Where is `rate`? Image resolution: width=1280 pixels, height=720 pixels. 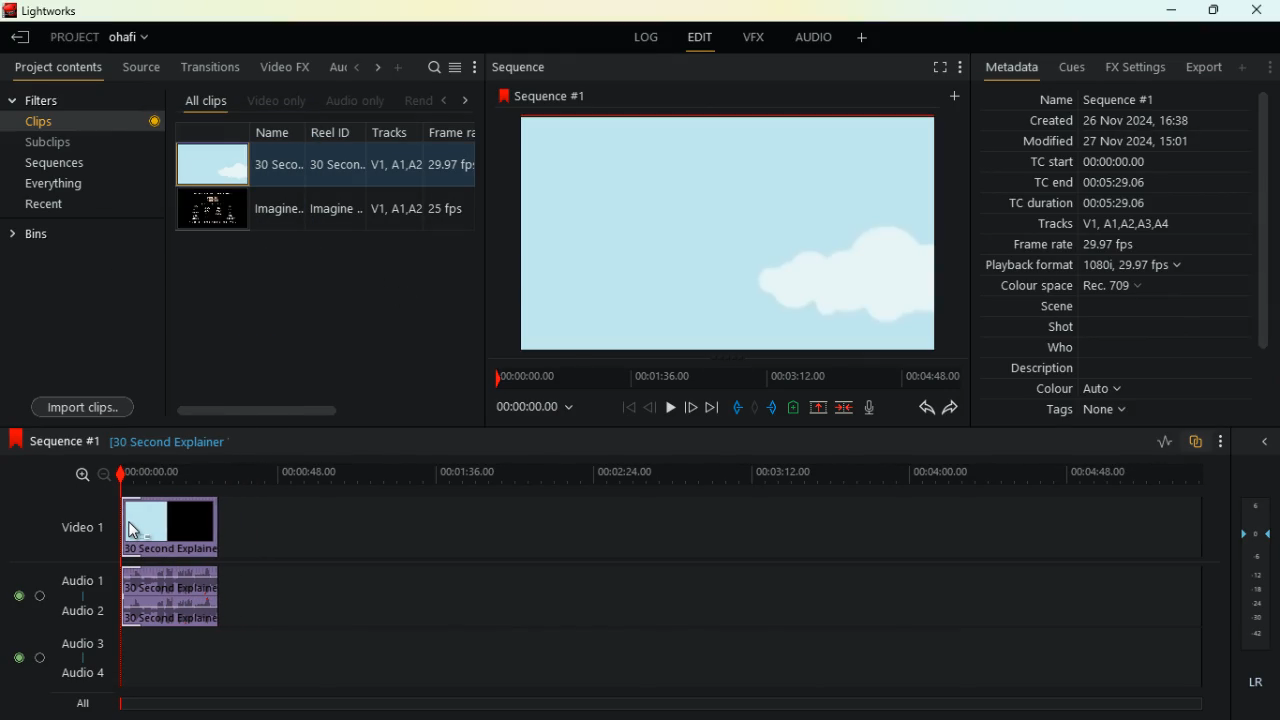 rate is located at coordinates (1162, 440).